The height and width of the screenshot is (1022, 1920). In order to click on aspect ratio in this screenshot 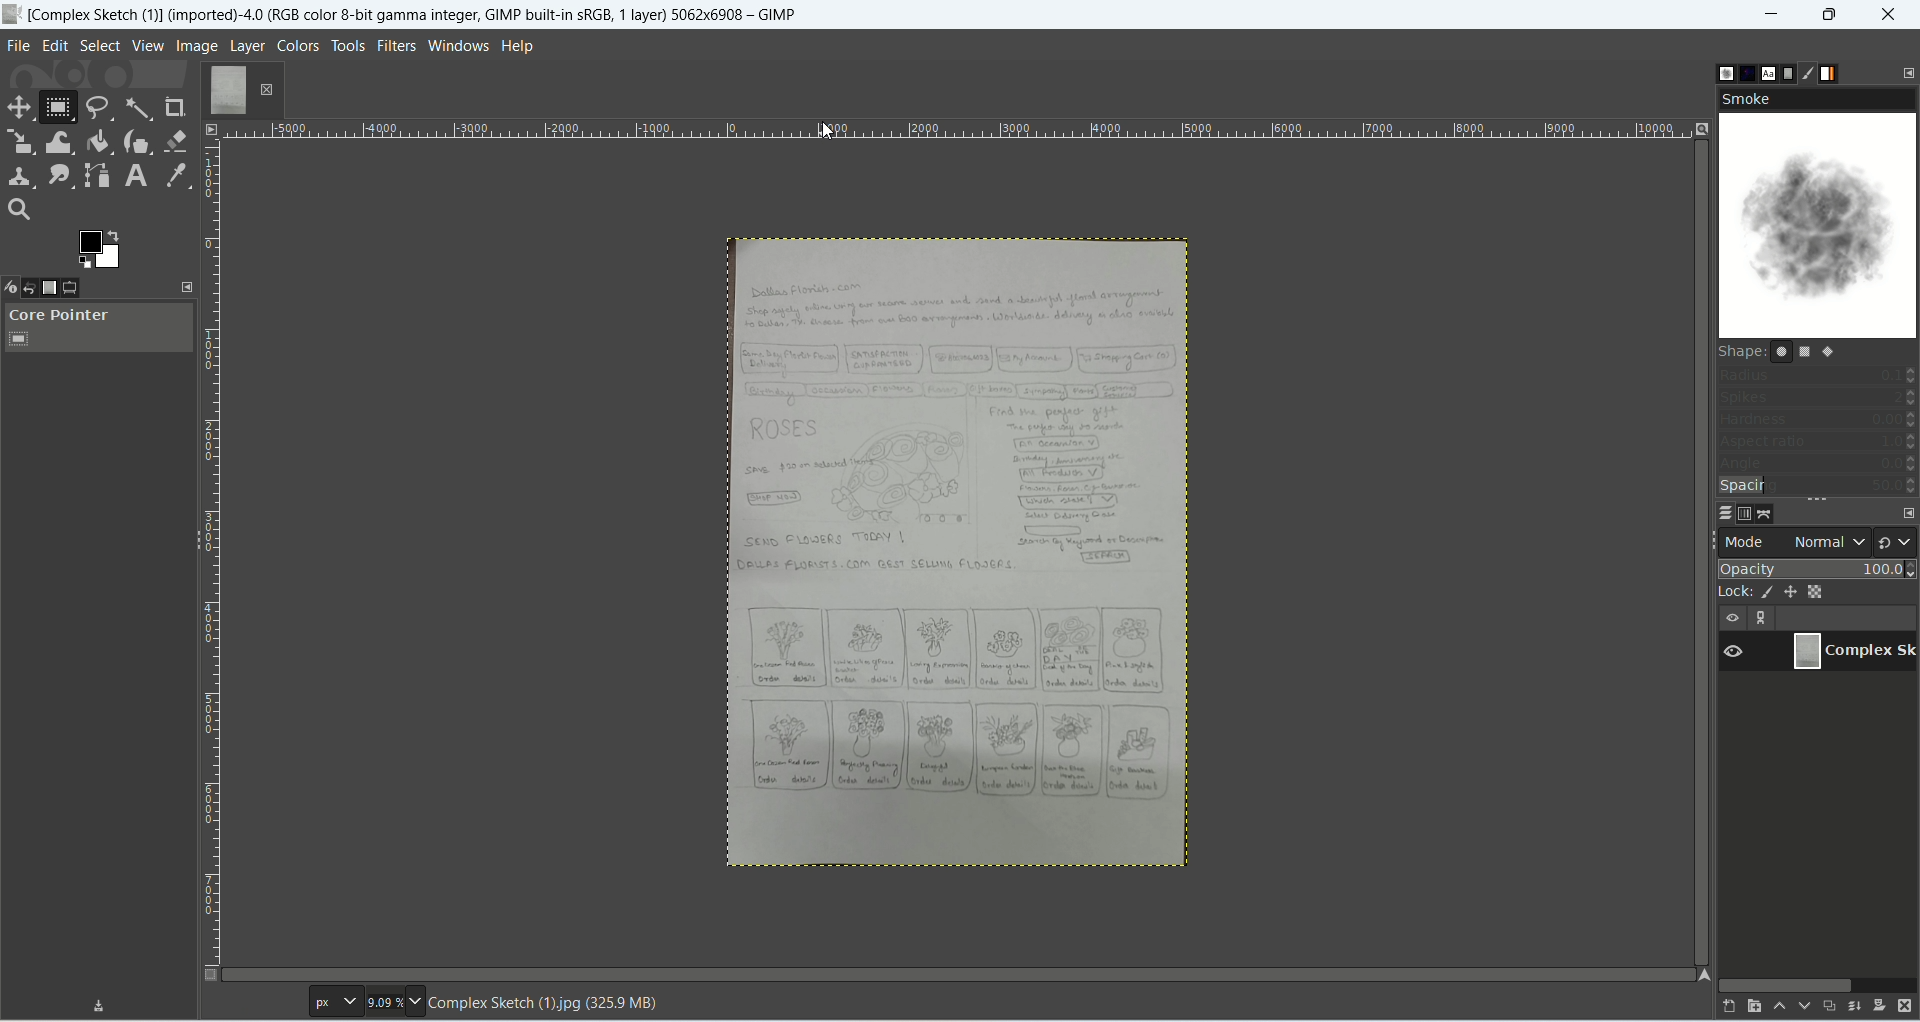, I will do `click(1819, 441)`.